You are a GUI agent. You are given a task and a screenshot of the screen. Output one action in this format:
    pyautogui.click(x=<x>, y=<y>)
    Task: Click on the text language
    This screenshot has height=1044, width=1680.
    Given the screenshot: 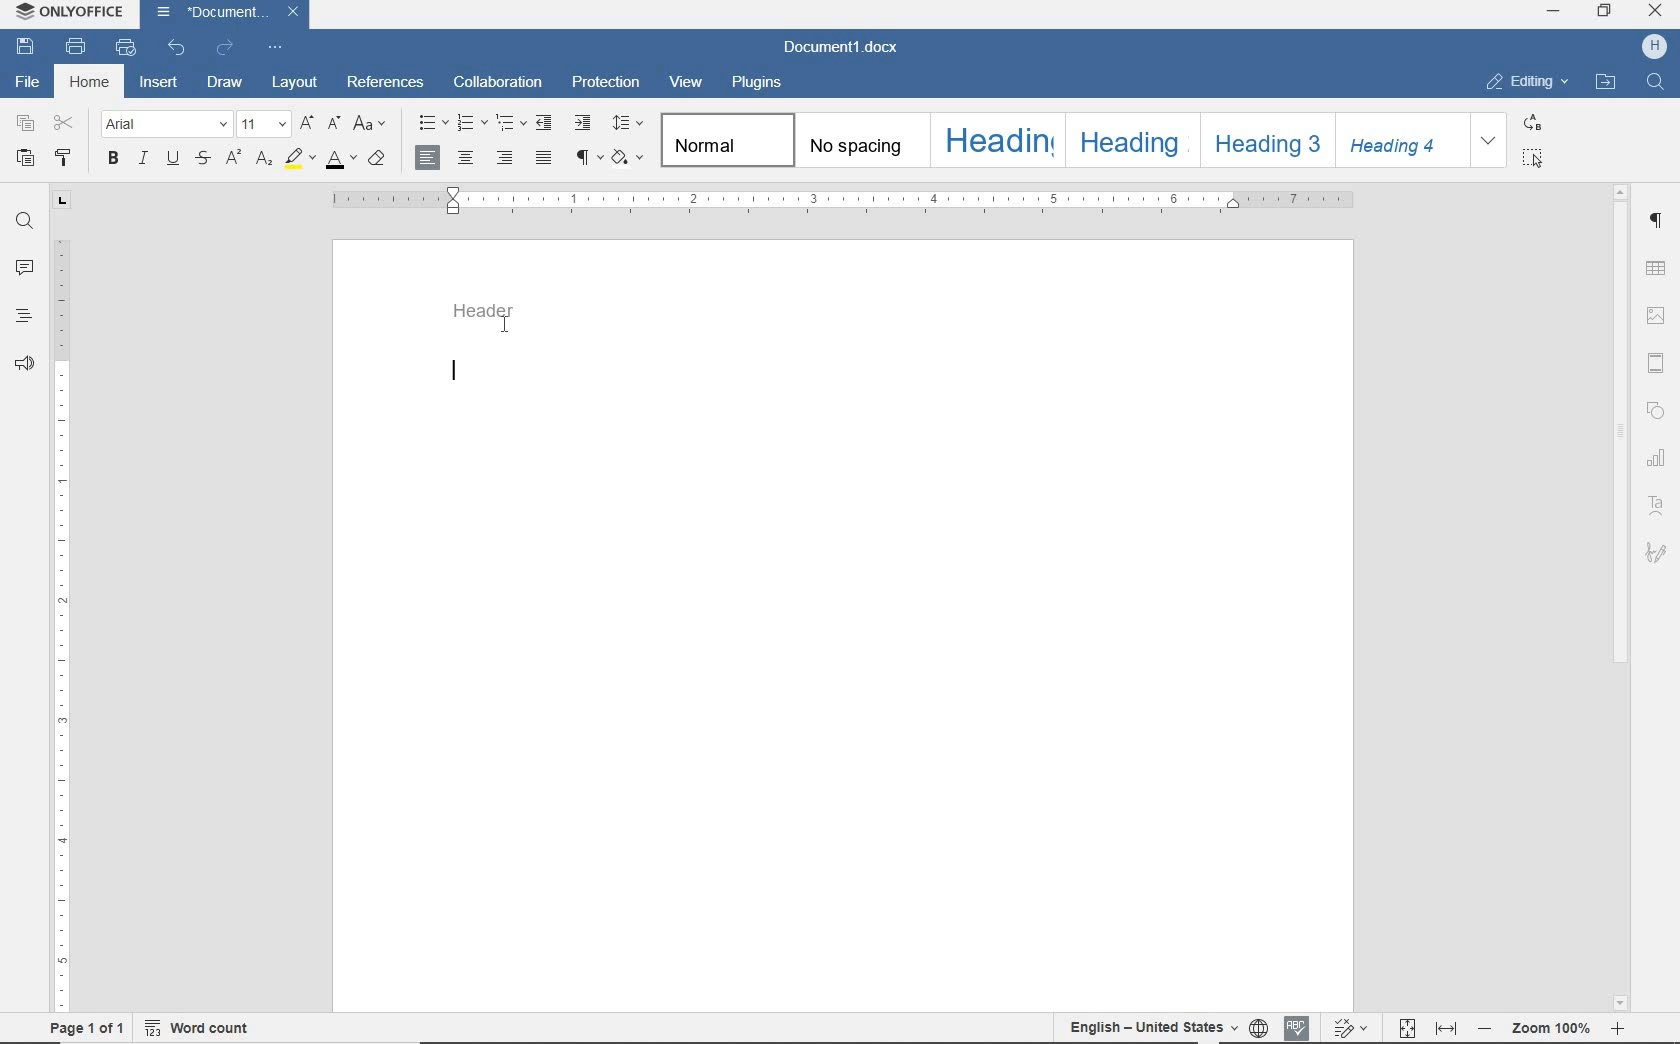 What is the action you would take?
    pyautogui.click(x=1149, y=1025)
    